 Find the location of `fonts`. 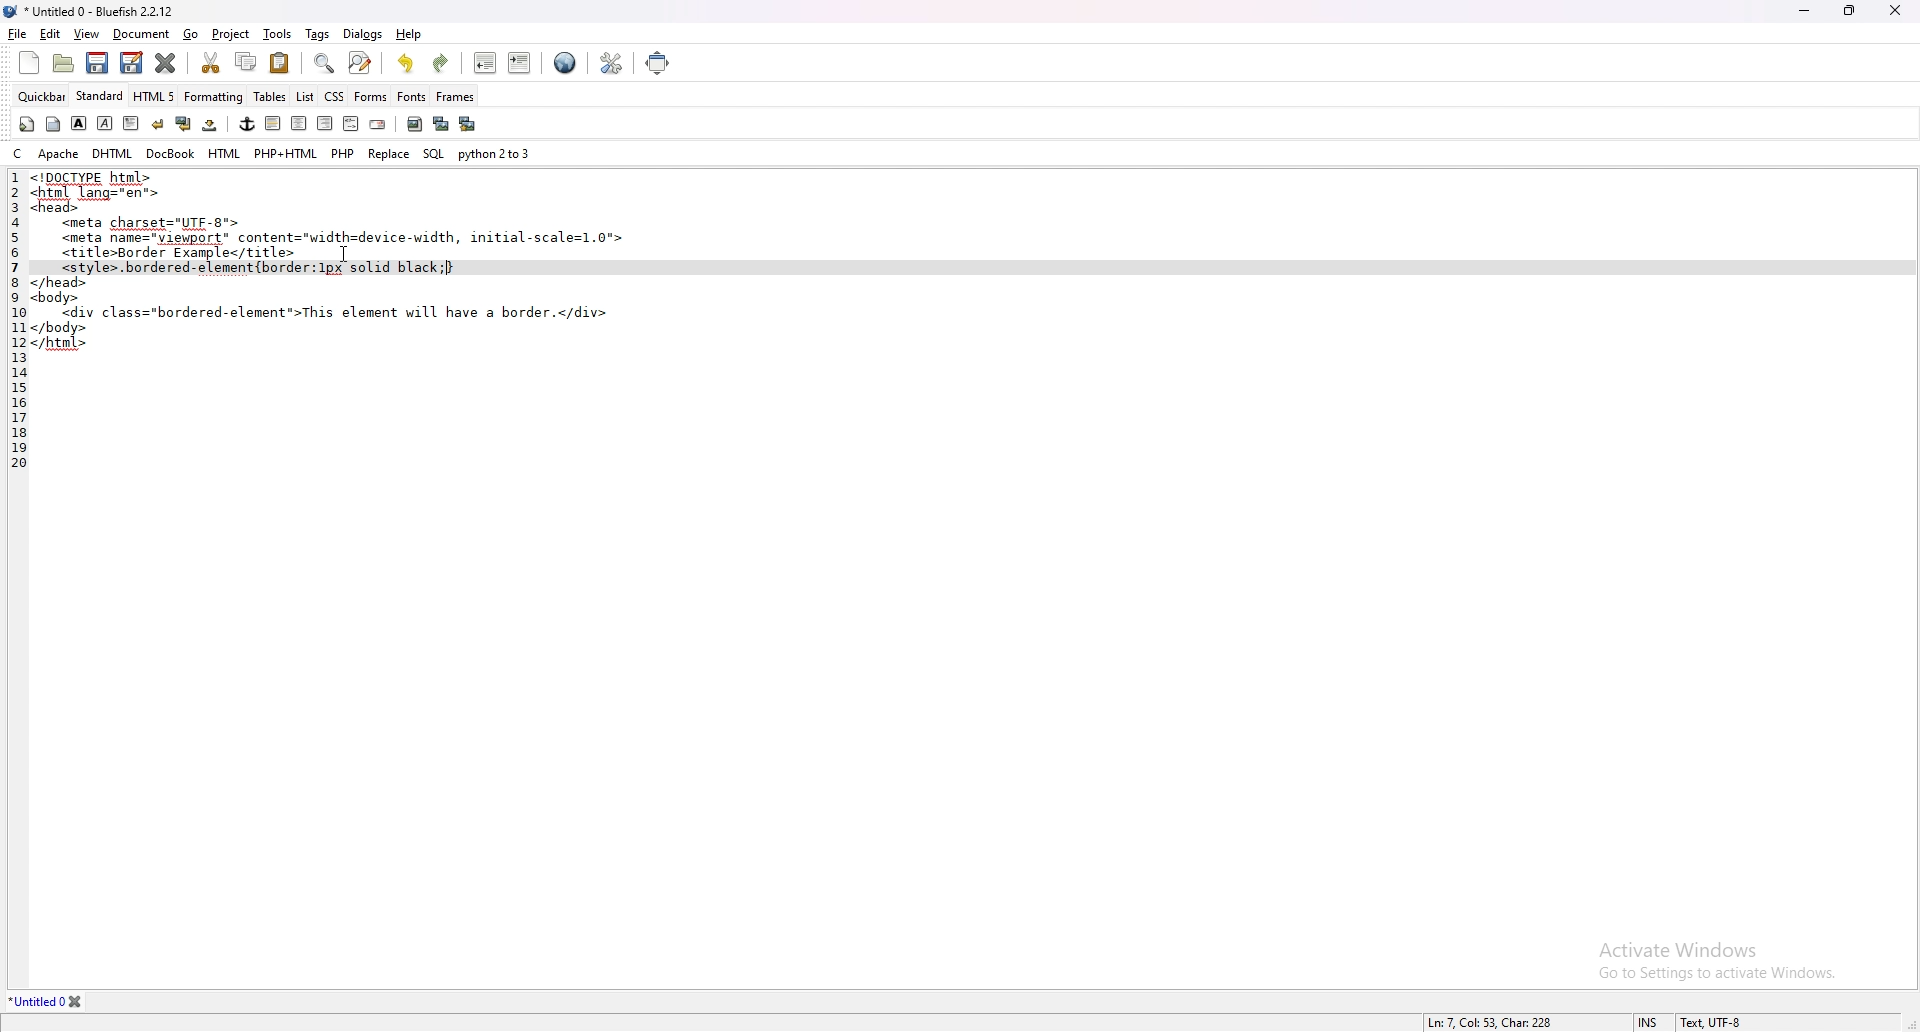

fonts is located at coordinates (411, 96).